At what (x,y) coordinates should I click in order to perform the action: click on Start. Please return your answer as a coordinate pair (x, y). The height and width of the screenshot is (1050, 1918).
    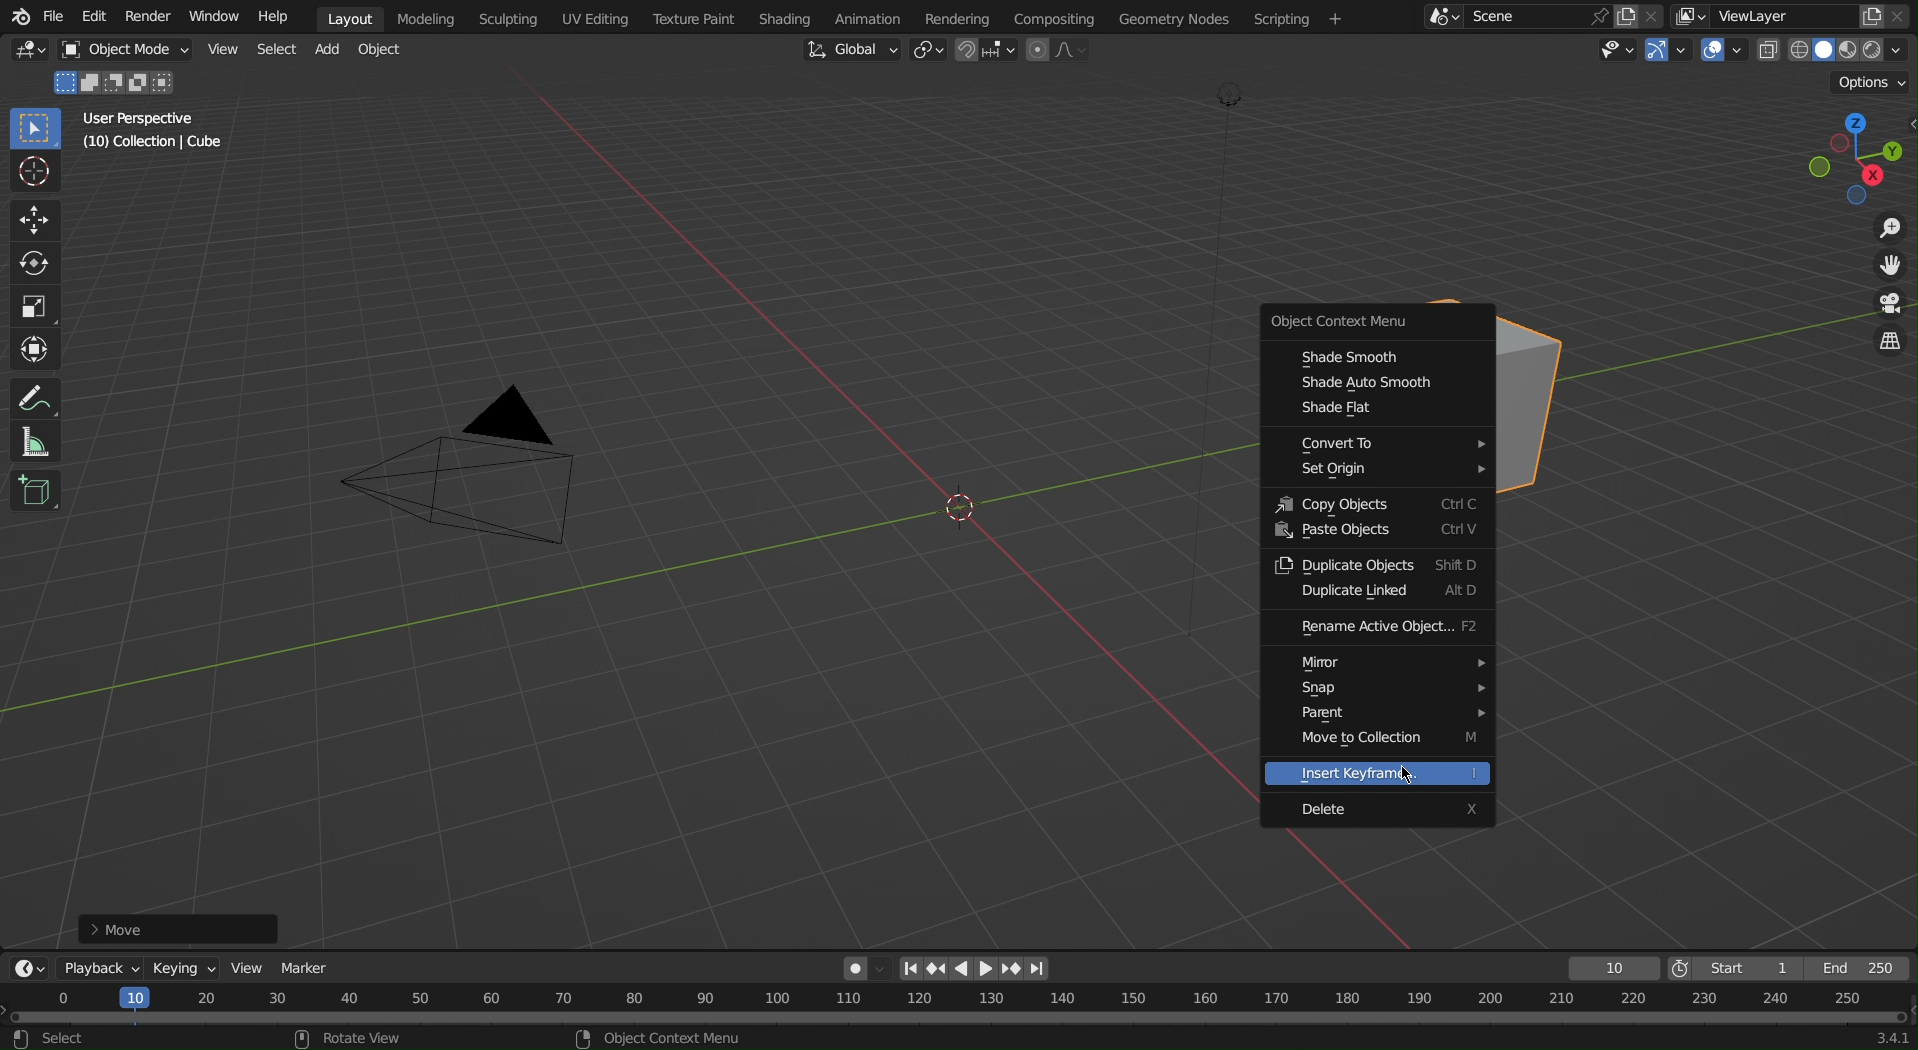
    Looking at the image, I should click on (1734, 969).